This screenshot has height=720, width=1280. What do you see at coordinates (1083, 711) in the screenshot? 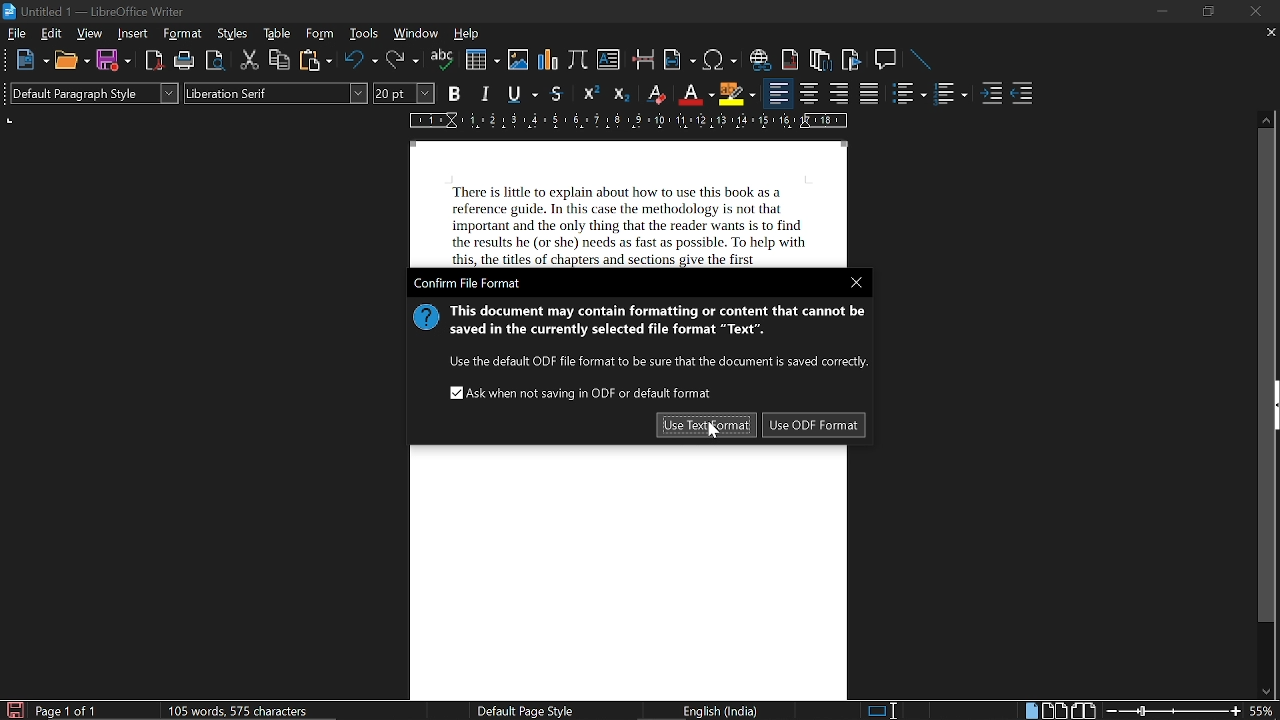
I see `book view` at bounding box center [1083, 711].